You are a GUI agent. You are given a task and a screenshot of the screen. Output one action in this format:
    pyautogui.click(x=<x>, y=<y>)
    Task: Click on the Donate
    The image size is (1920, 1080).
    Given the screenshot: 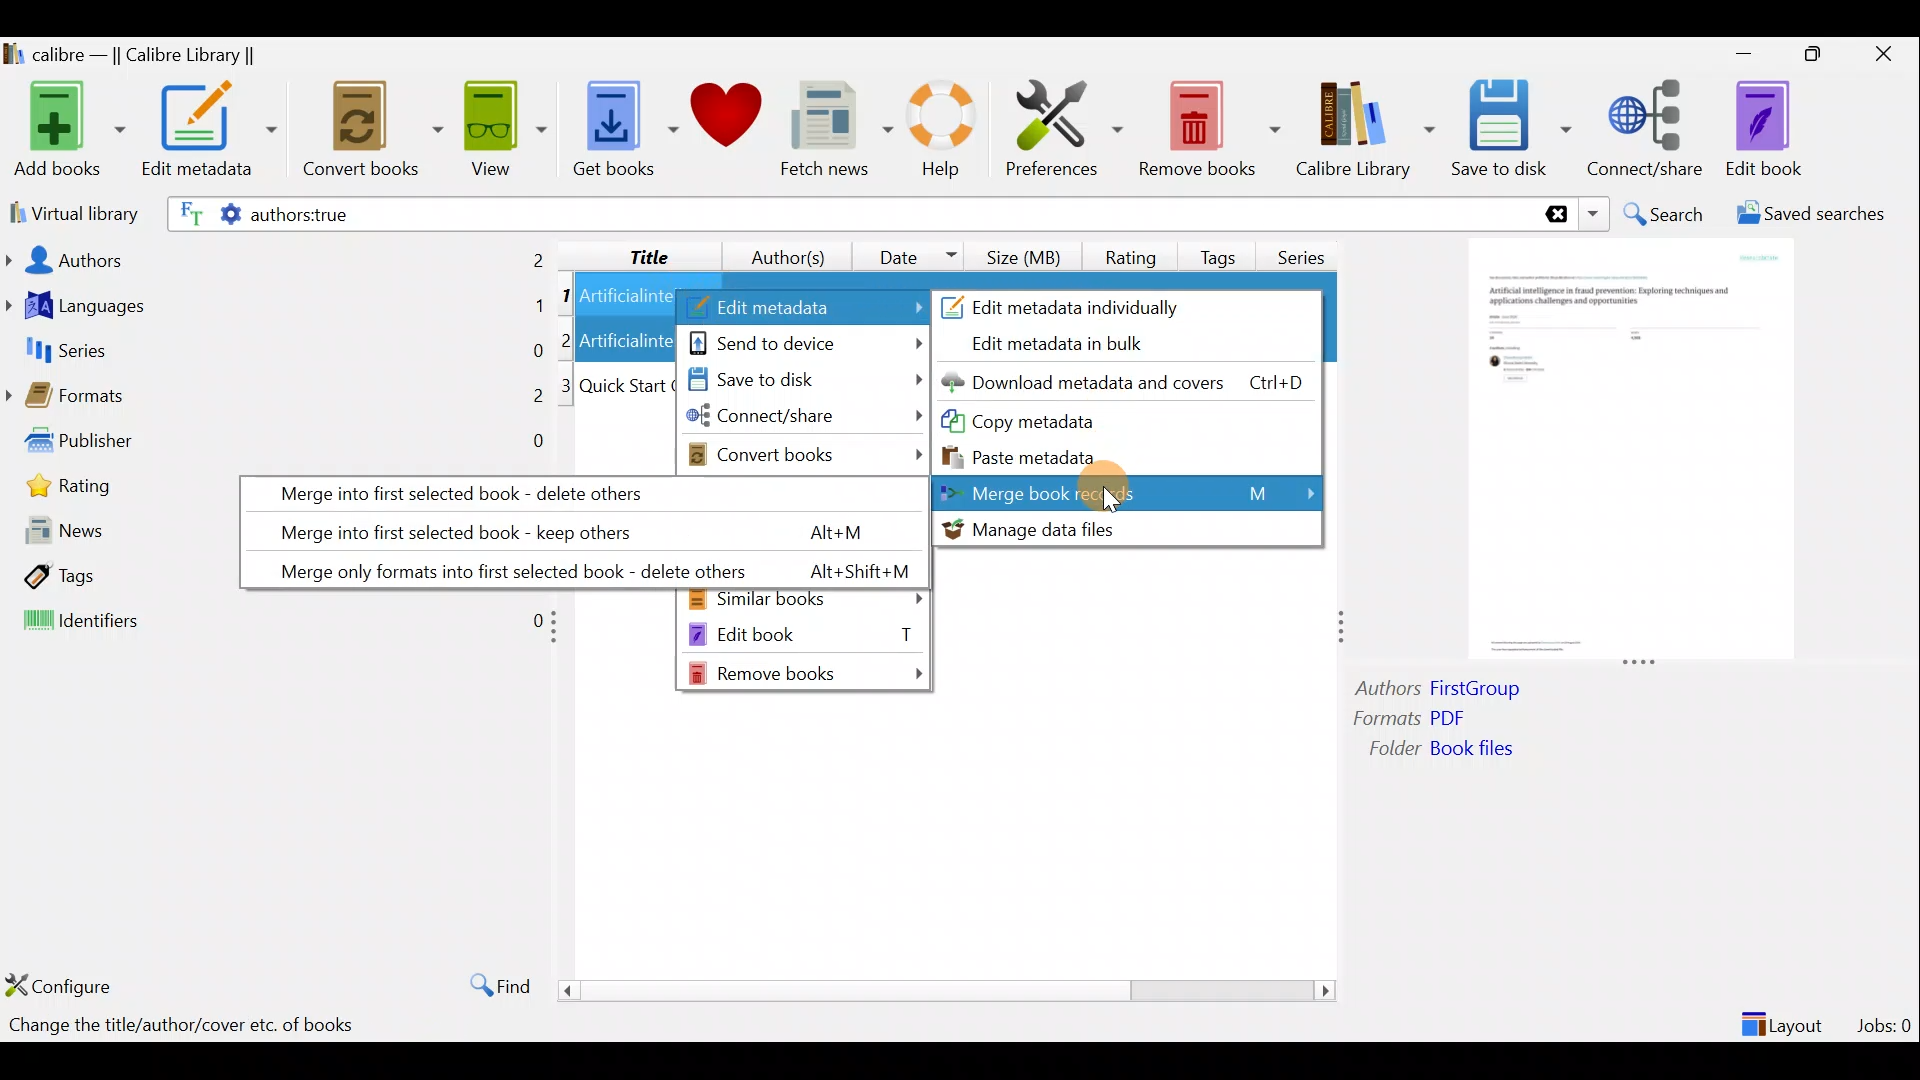 What is the action you would take?
    pyautogui.click(x=727, y=122)
    